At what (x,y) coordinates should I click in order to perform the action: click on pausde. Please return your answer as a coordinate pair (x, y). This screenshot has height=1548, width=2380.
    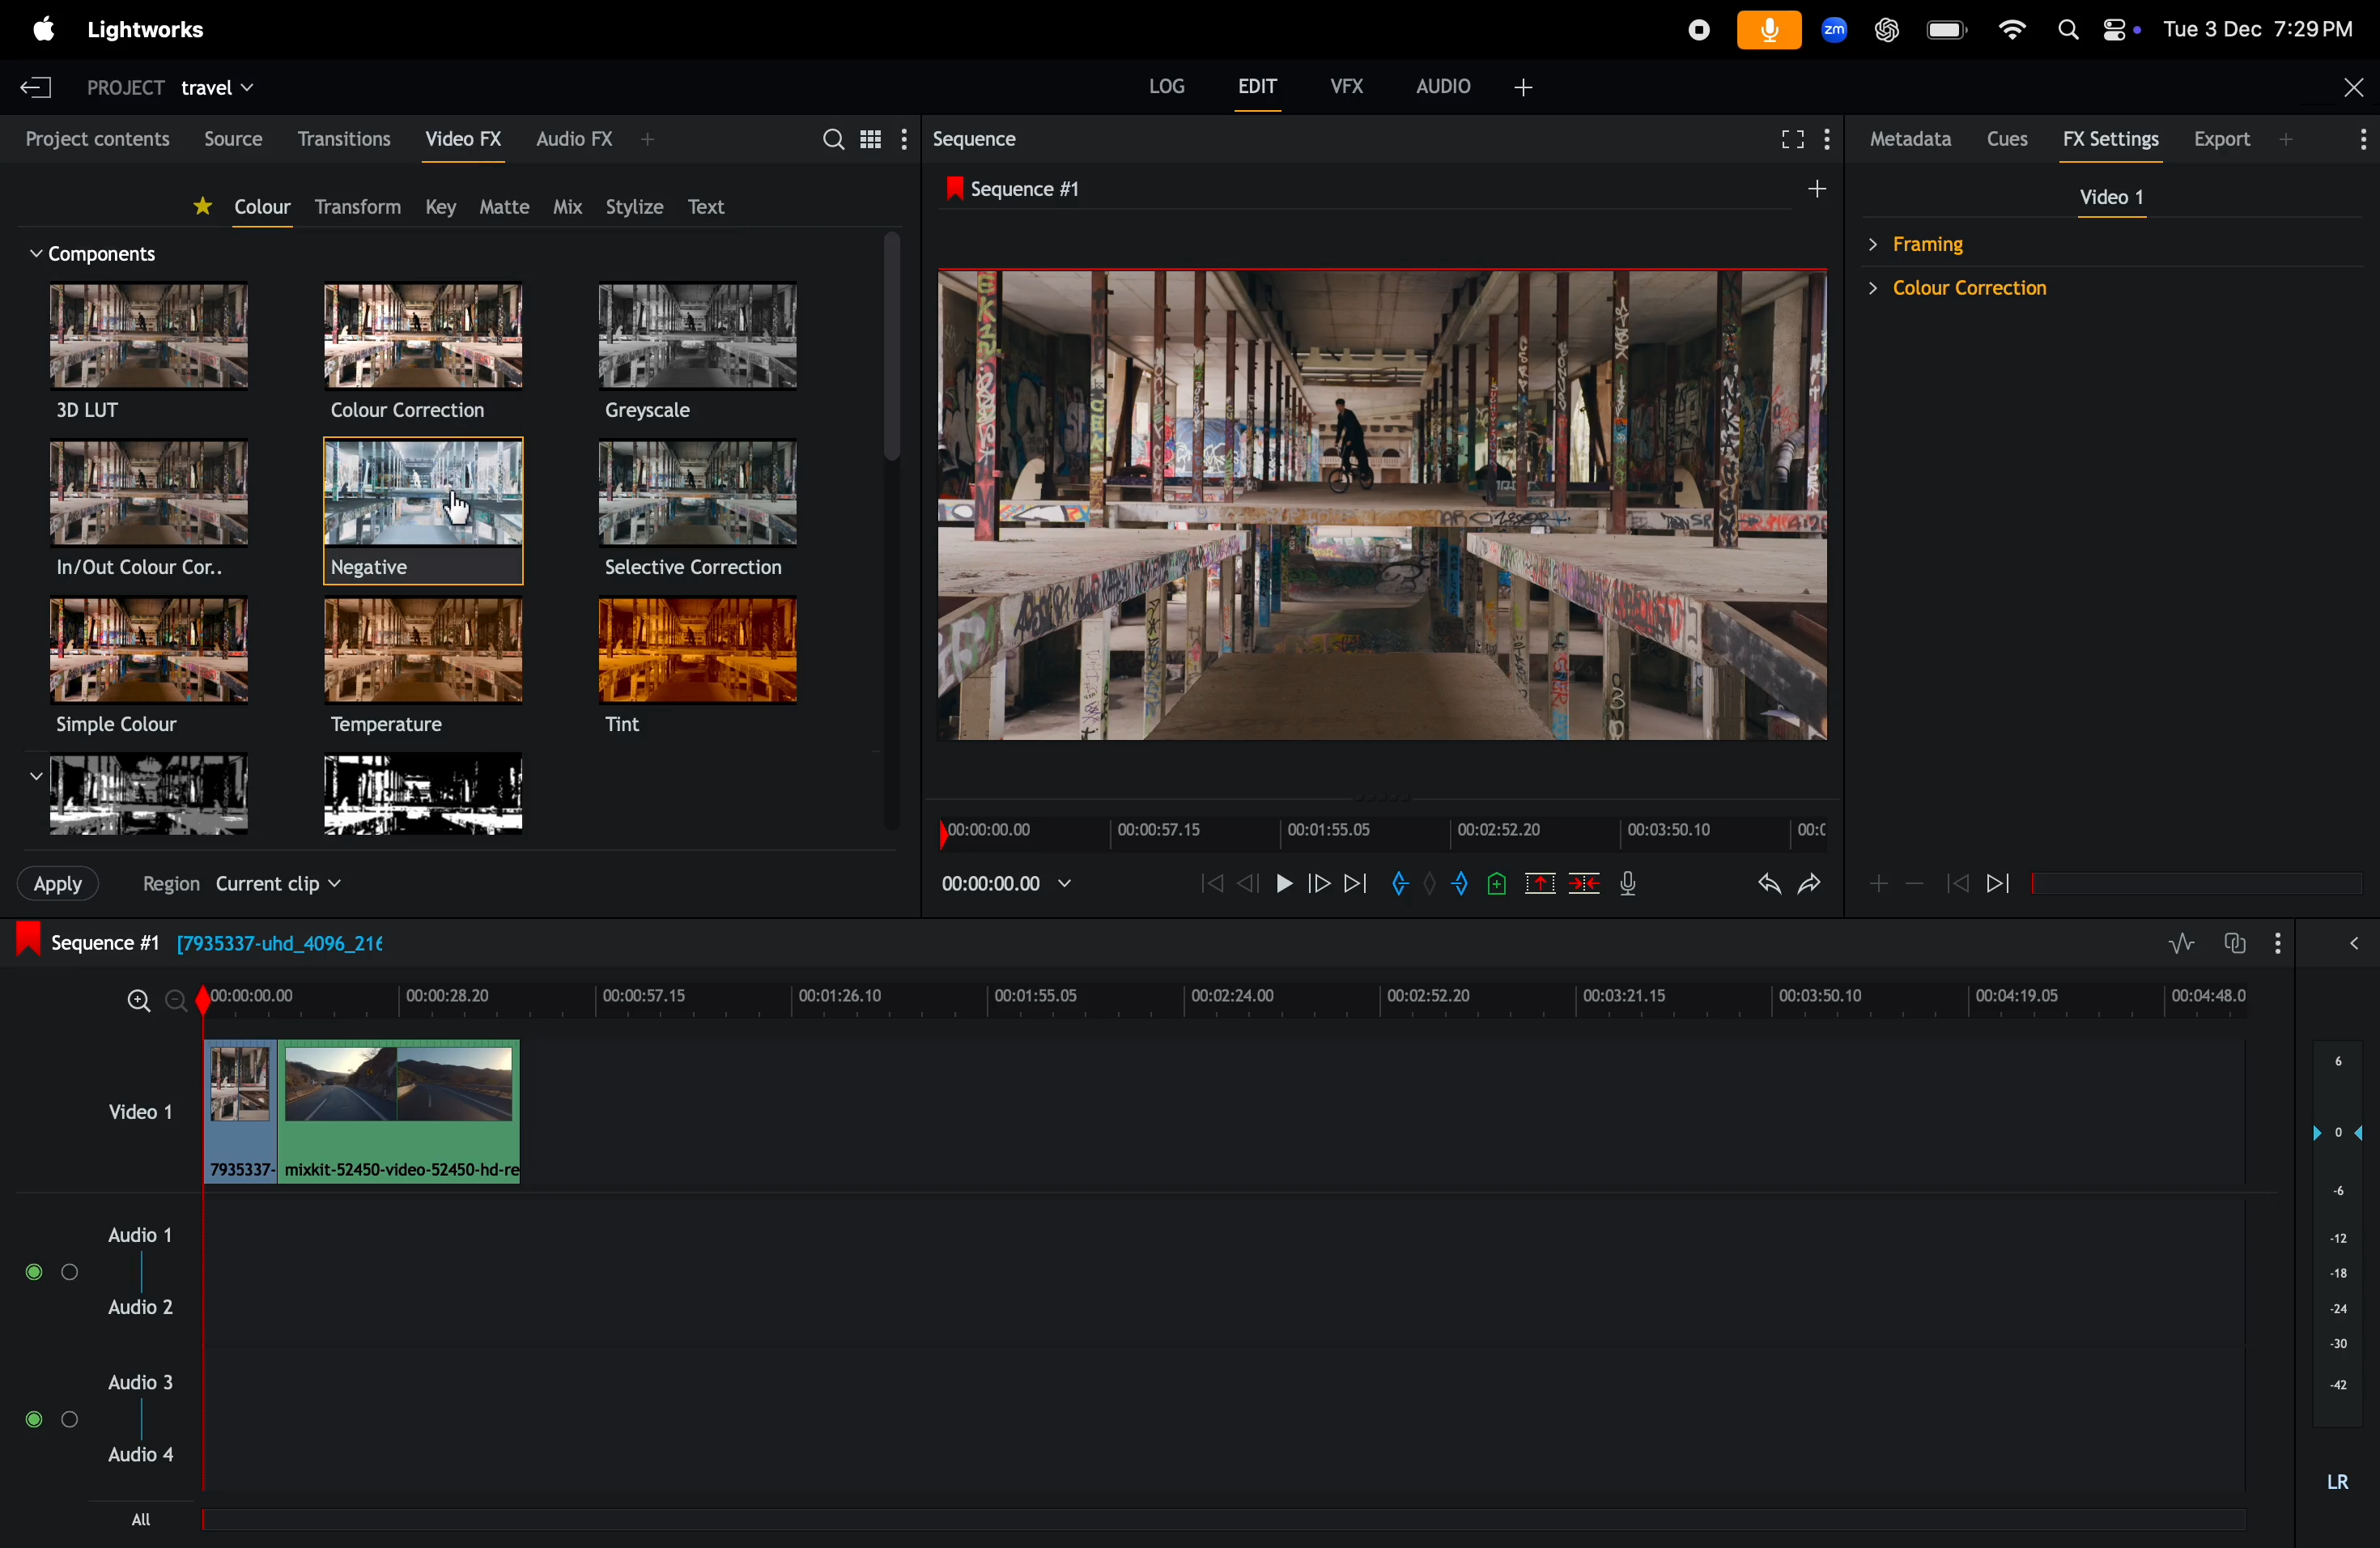
    Looking at the image, I should click on (2010, 886).